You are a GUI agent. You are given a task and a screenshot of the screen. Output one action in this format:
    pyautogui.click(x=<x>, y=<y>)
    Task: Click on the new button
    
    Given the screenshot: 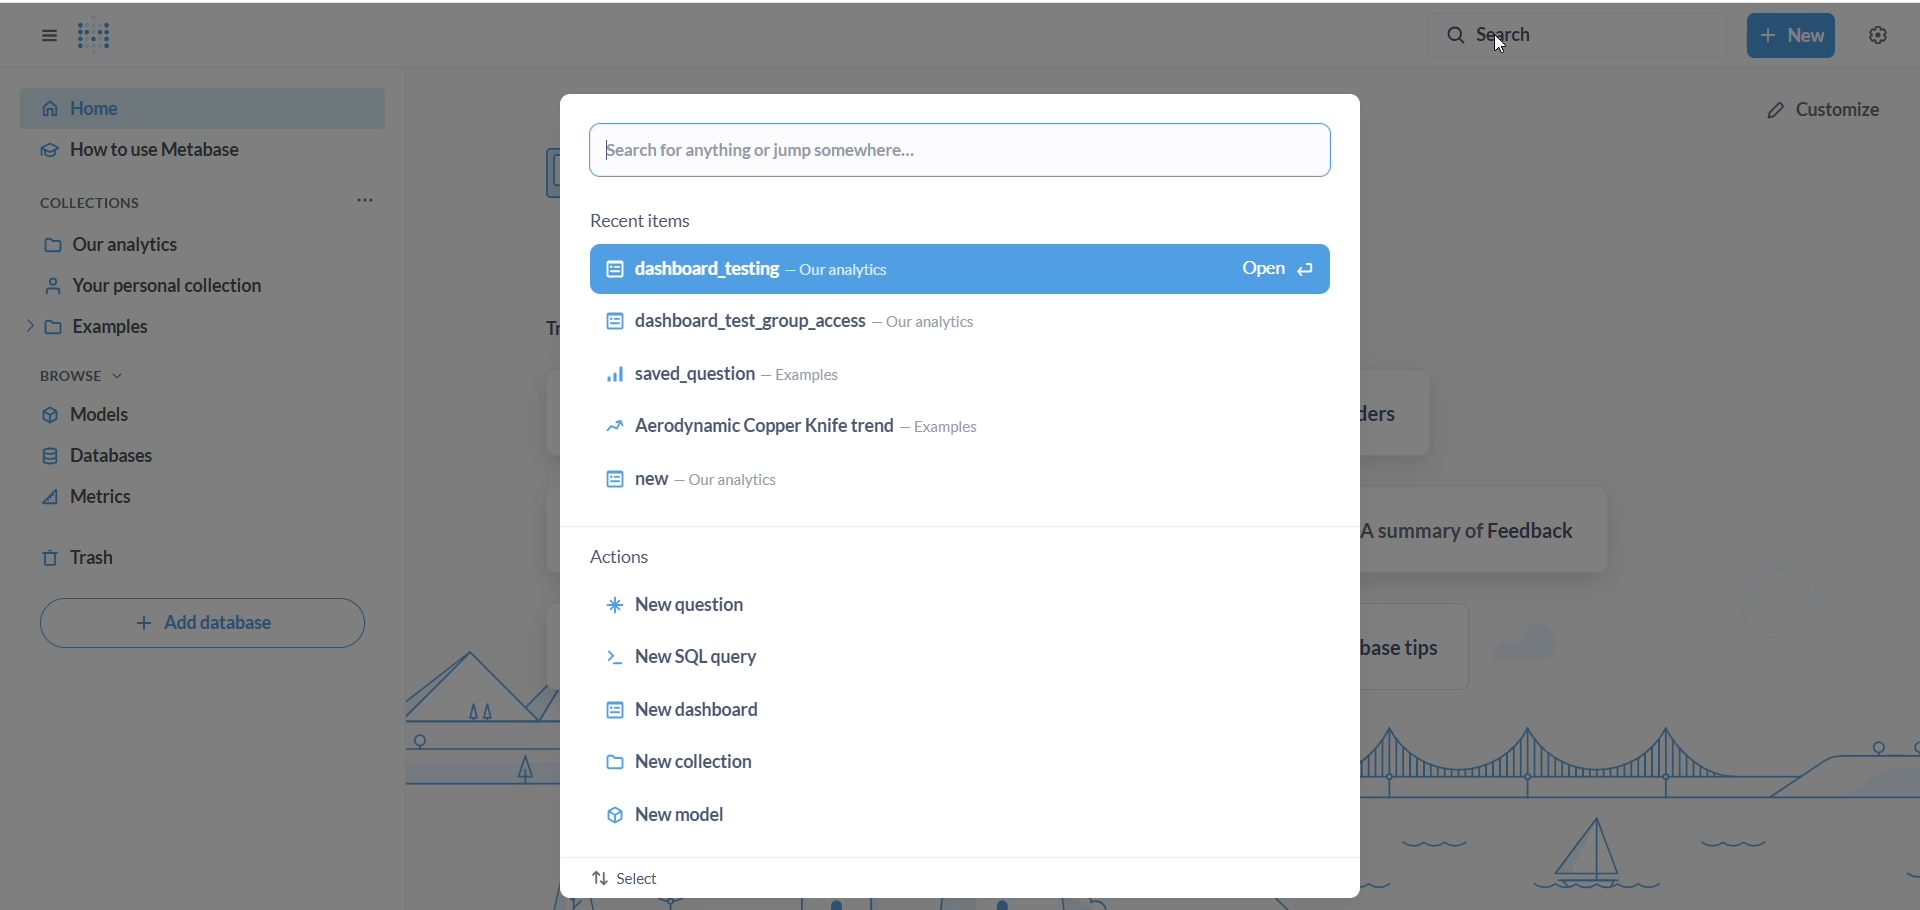 What is the action you would take?
    pyautogui.click(x=1795, y=36)
    